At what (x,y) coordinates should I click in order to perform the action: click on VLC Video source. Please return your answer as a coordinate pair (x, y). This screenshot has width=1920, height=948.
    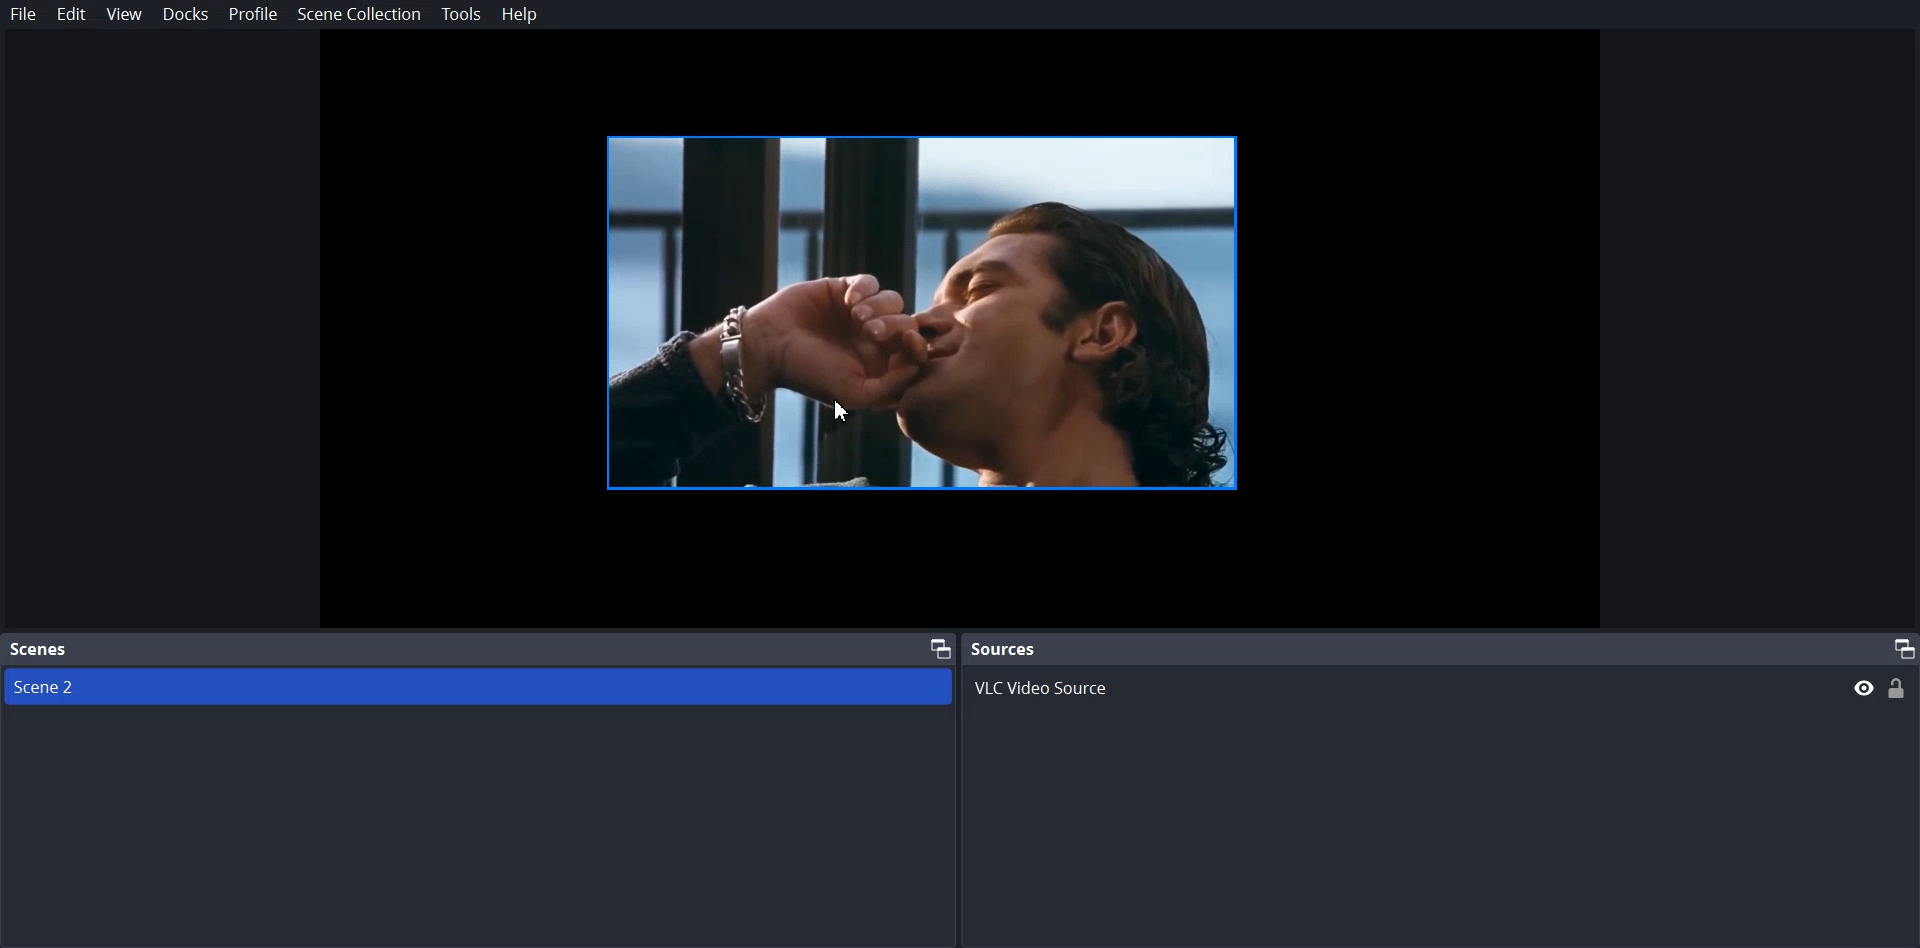
    Looking at the image, I should click on (1395, 685).